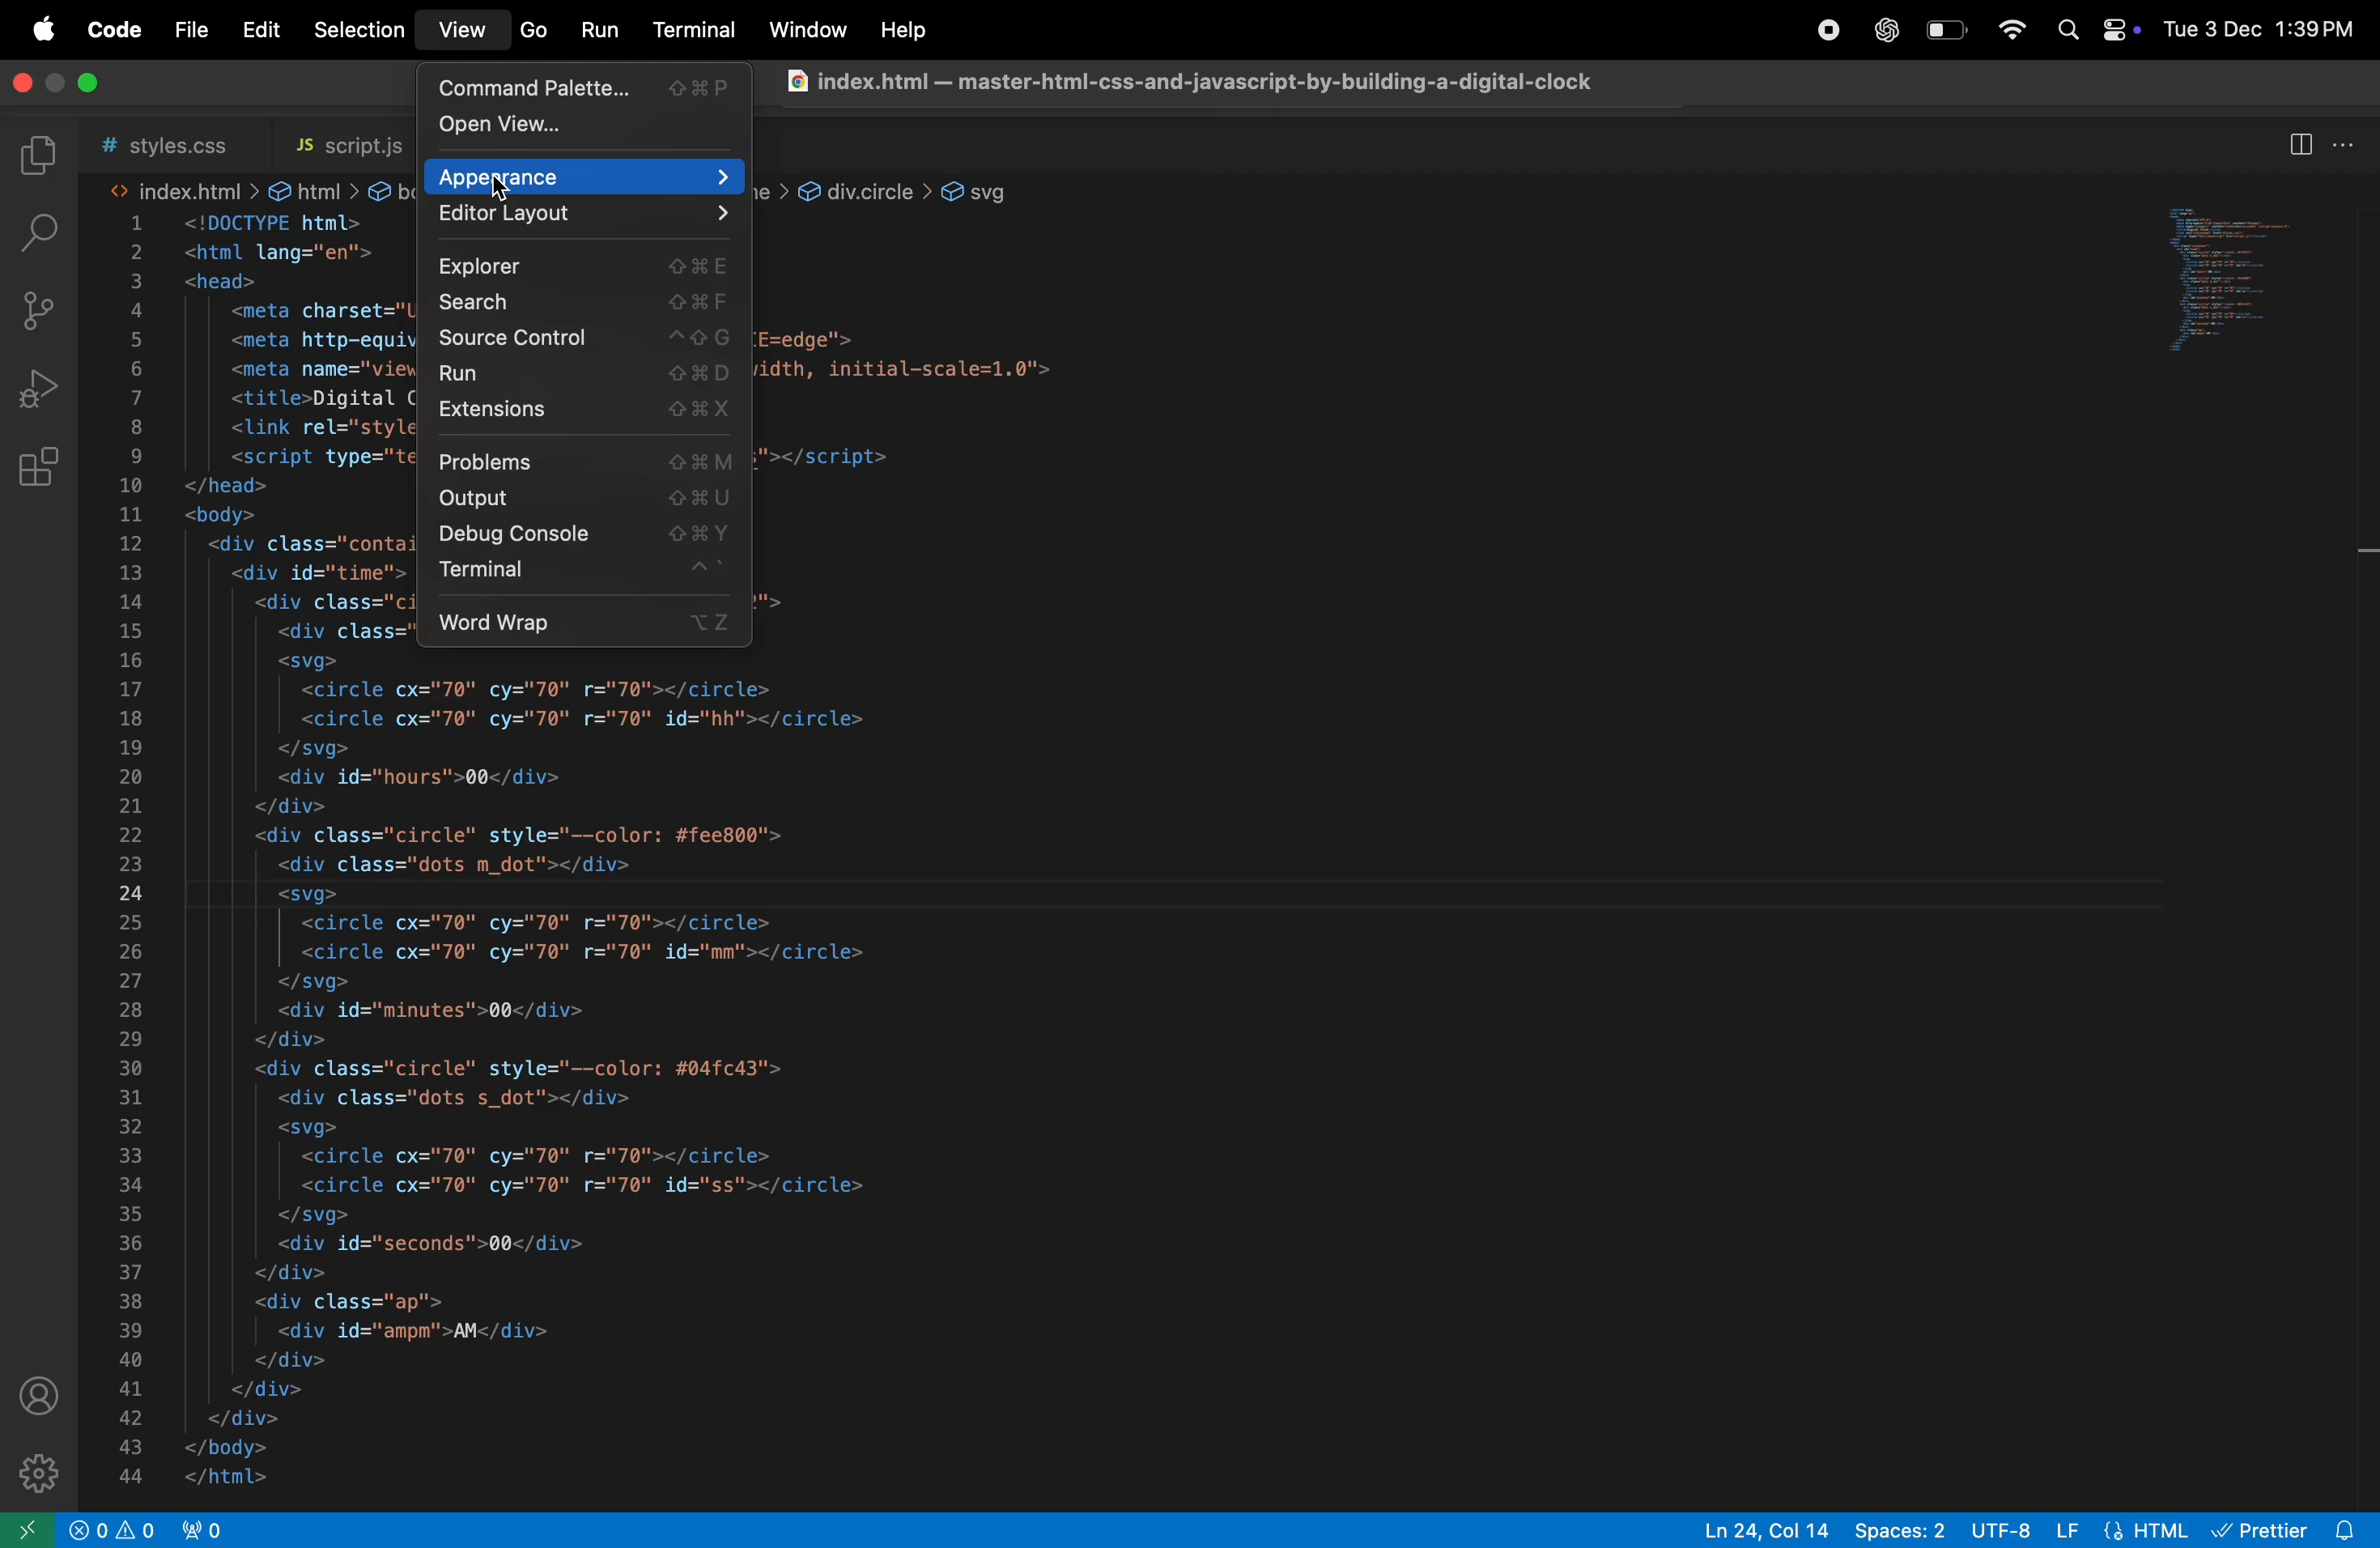 The width and height of the screenshot is (2380, 1548). I want to click on record, so click(1818, 31).